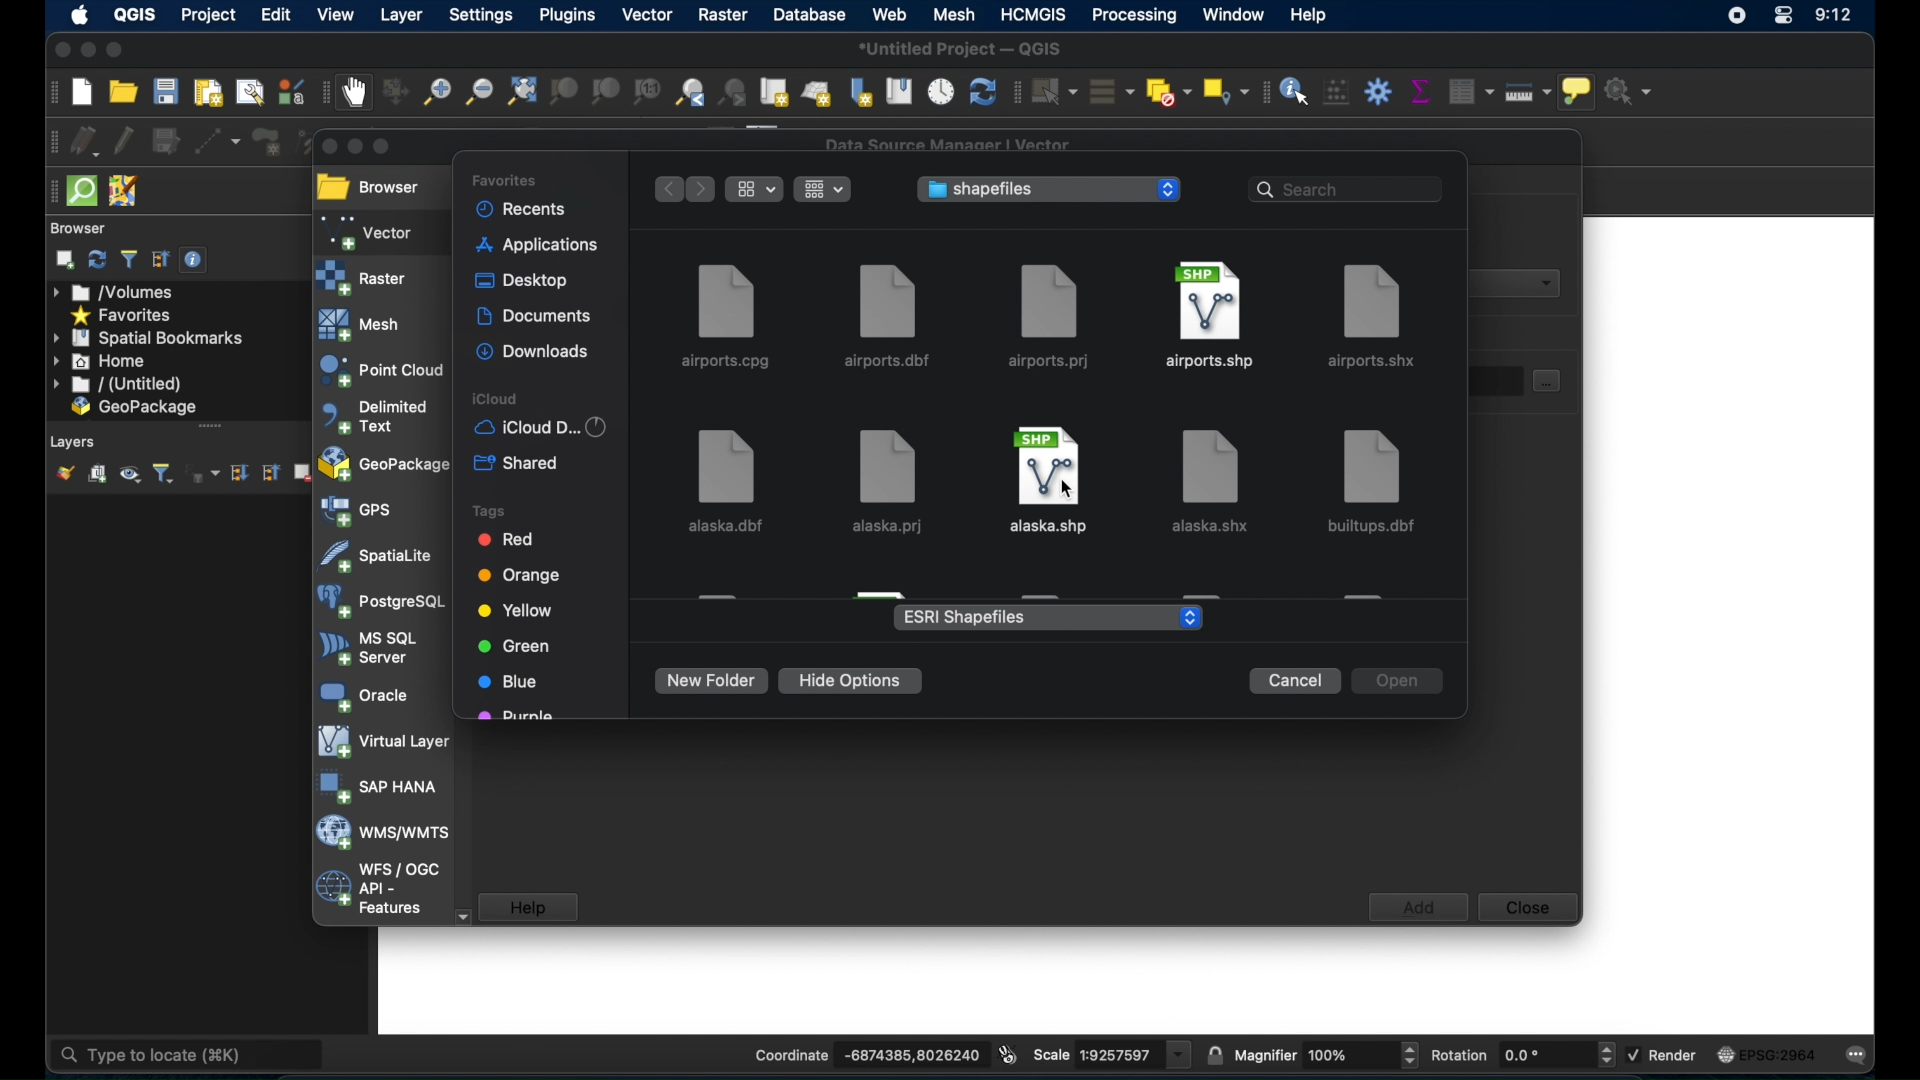  Describe the element at coordinates (81, 92) in the screenshot. I see `new project` at that location.